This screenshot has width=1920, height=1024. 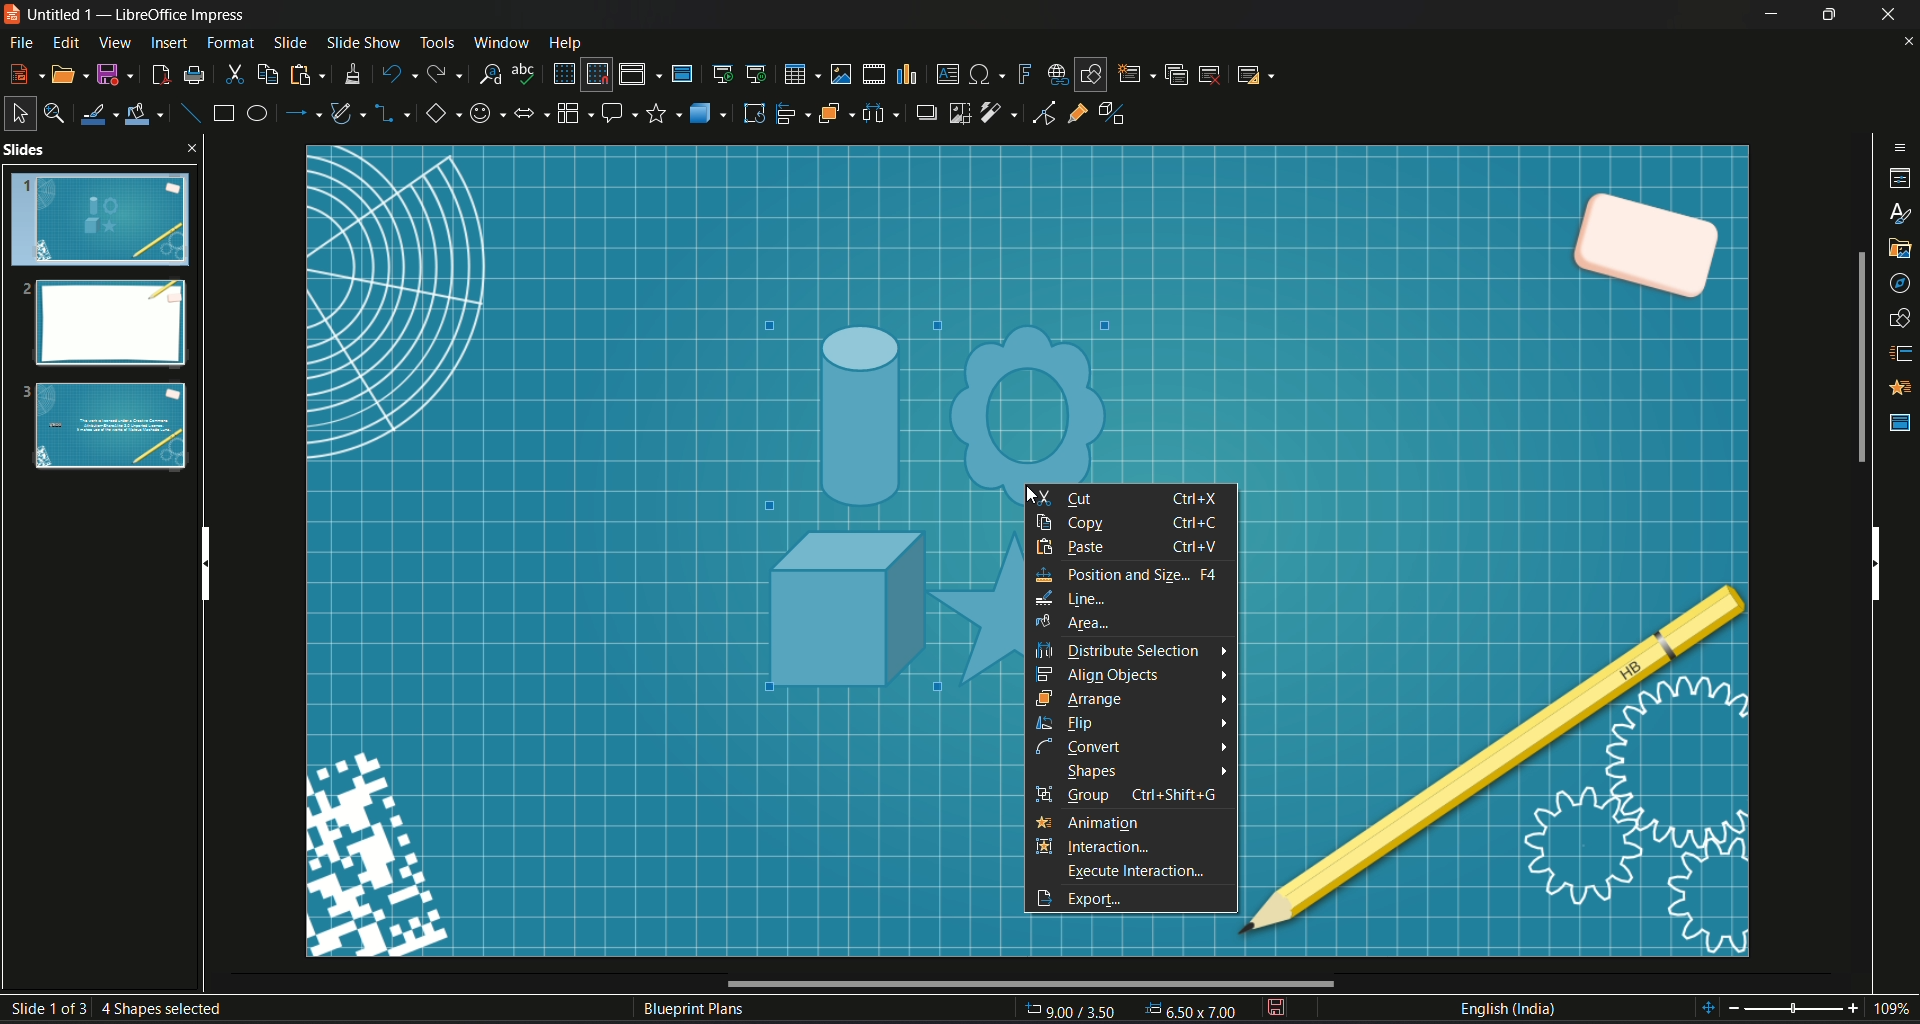 I want to click on zoom & pan, so click(x=53, y=110).